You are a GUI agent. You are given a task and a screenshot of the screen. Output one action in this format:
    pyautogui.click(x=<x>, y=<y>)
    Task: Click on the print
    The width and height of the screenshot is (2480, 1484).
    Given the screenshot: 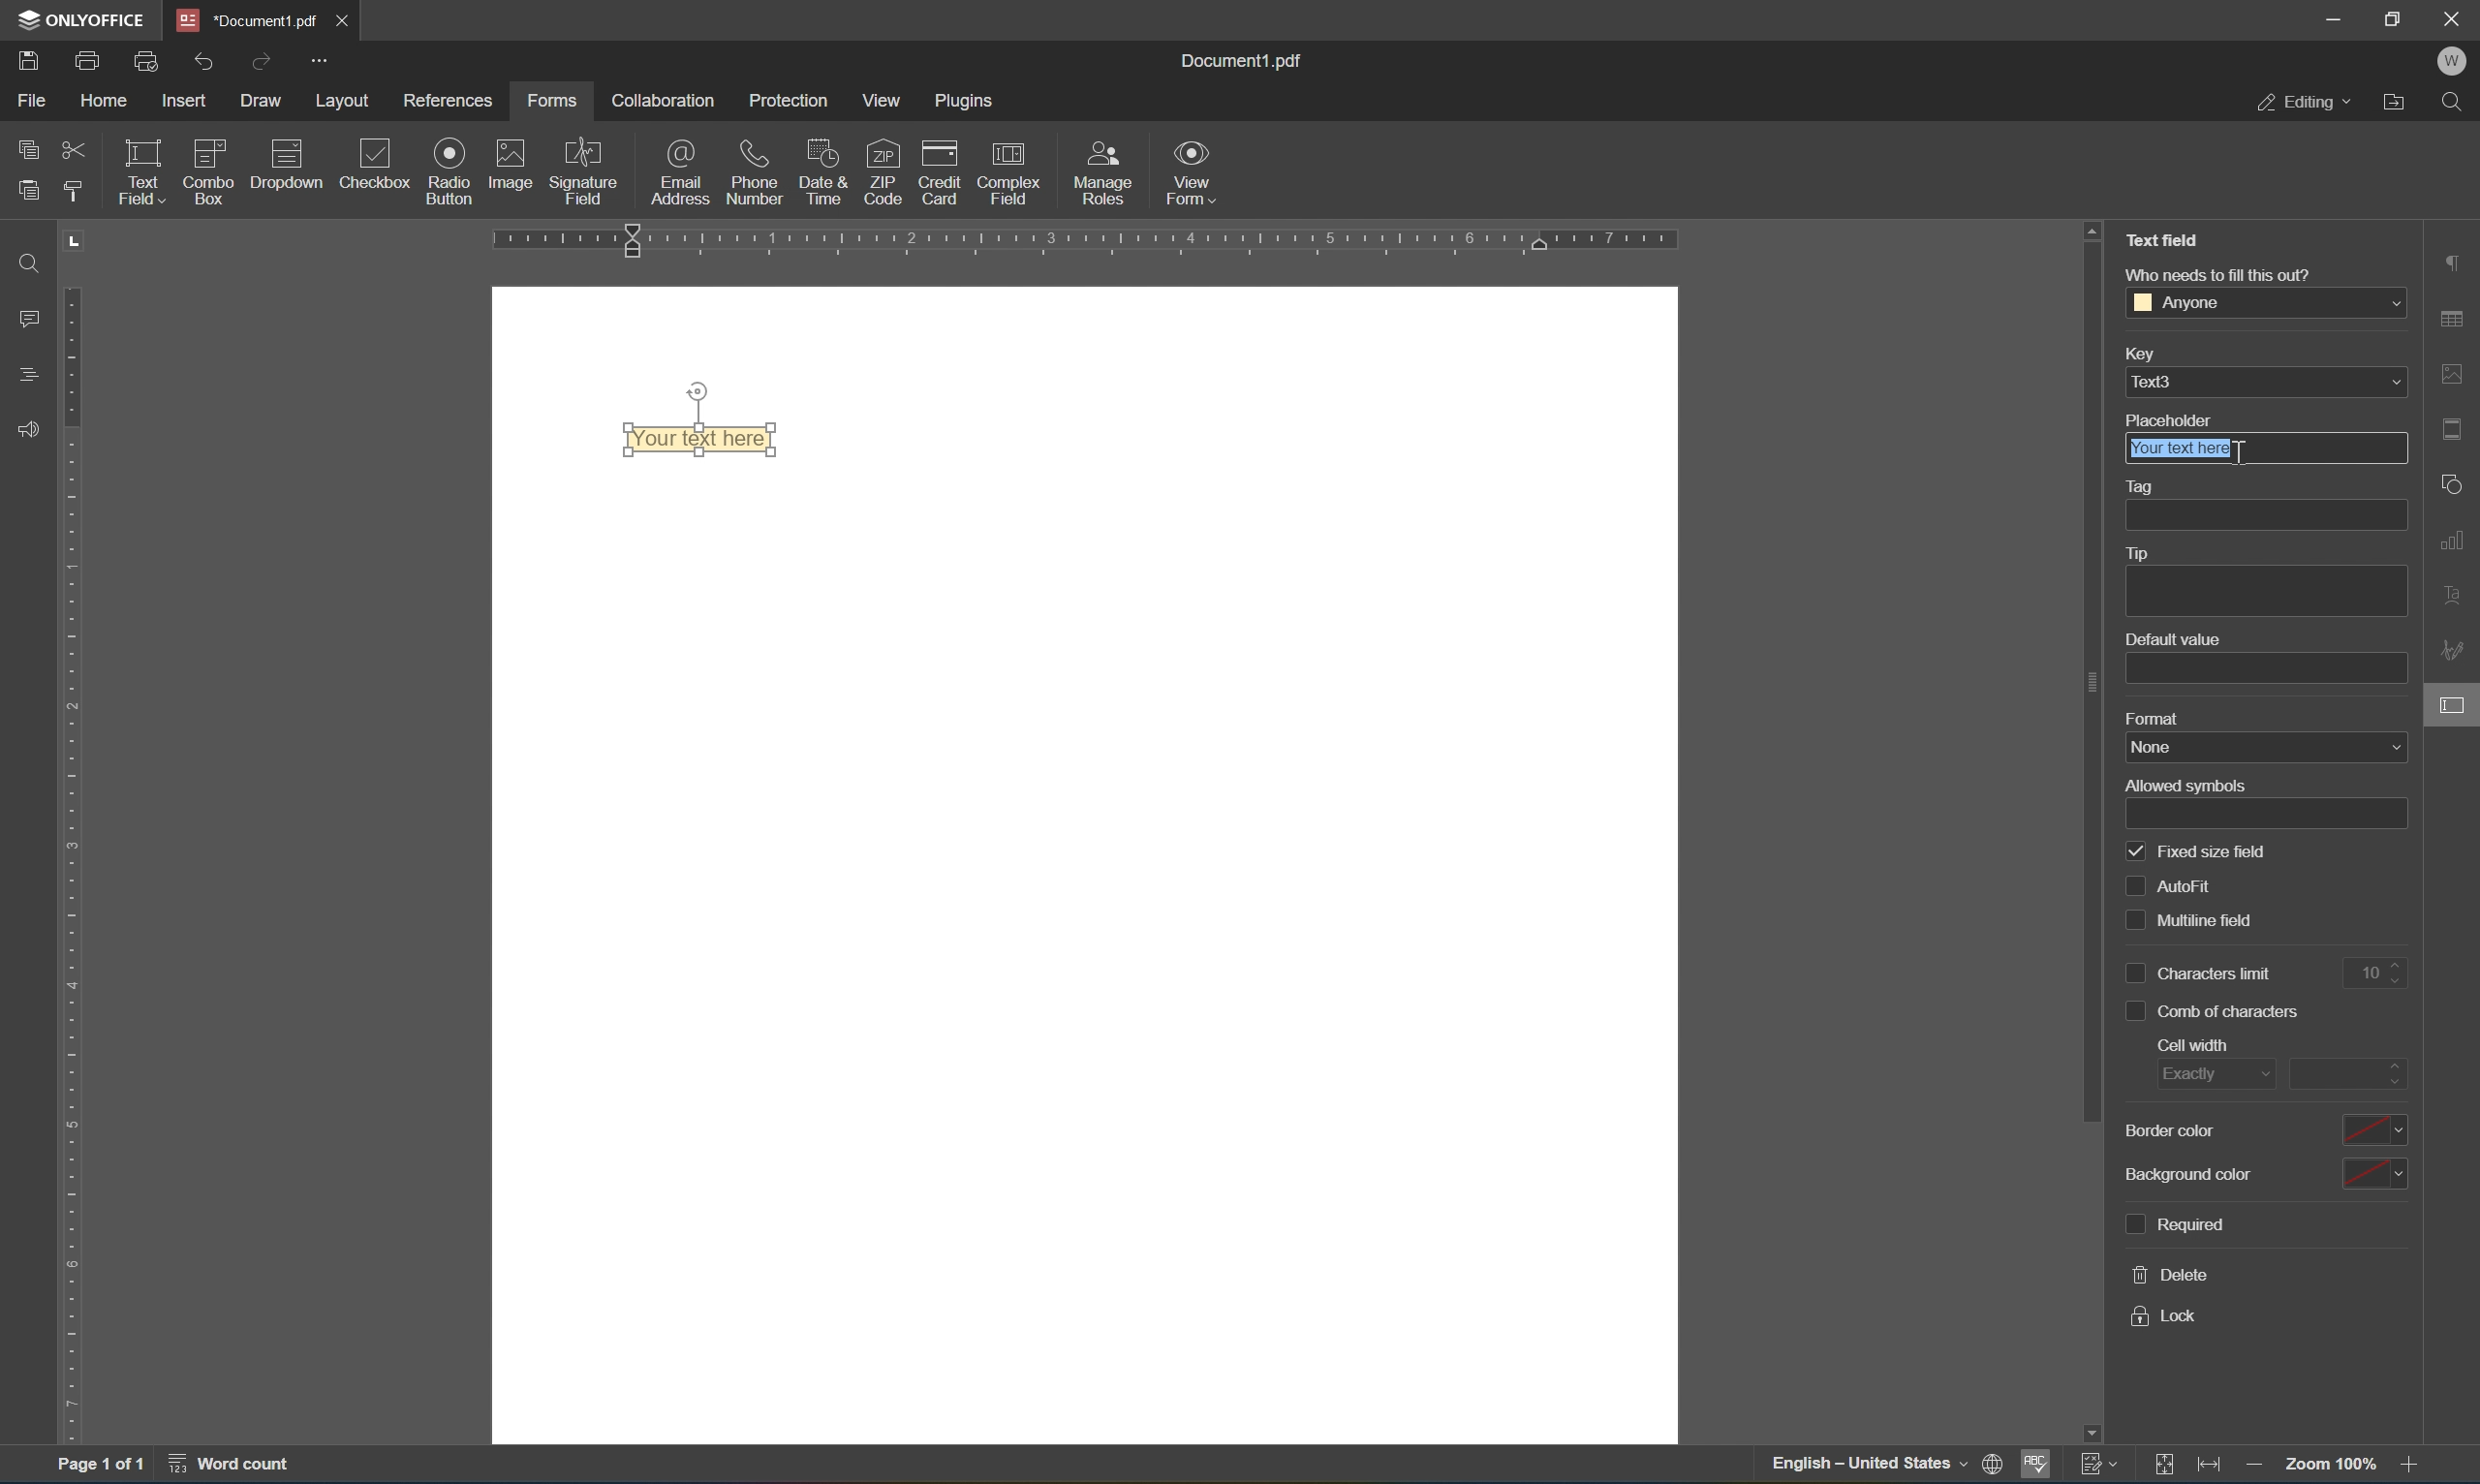 What is the action you would take?
    pyautogui.click(x=87, y=57)
    